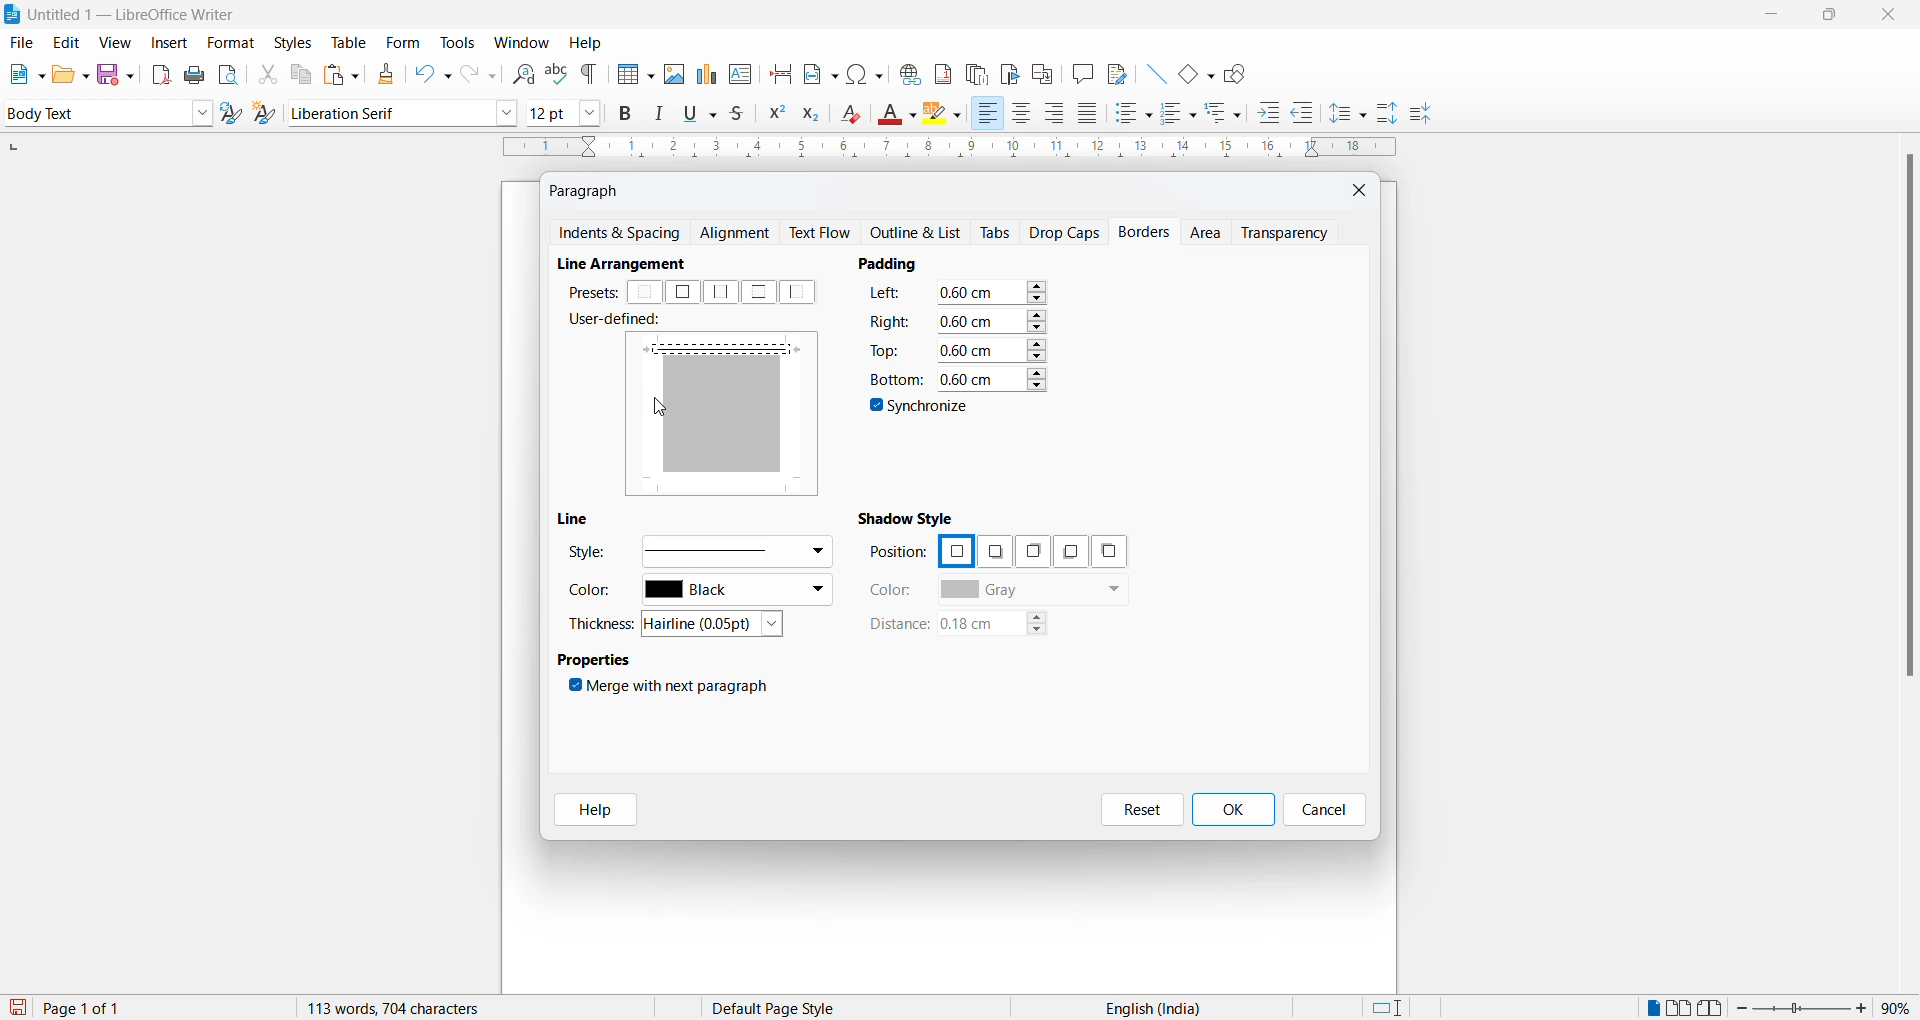 This screenshot has width=1920, height=1020. What do you see at coordinates (825, 233) in the screenshot?
I see `text flow` at bounding box center [825, 233].